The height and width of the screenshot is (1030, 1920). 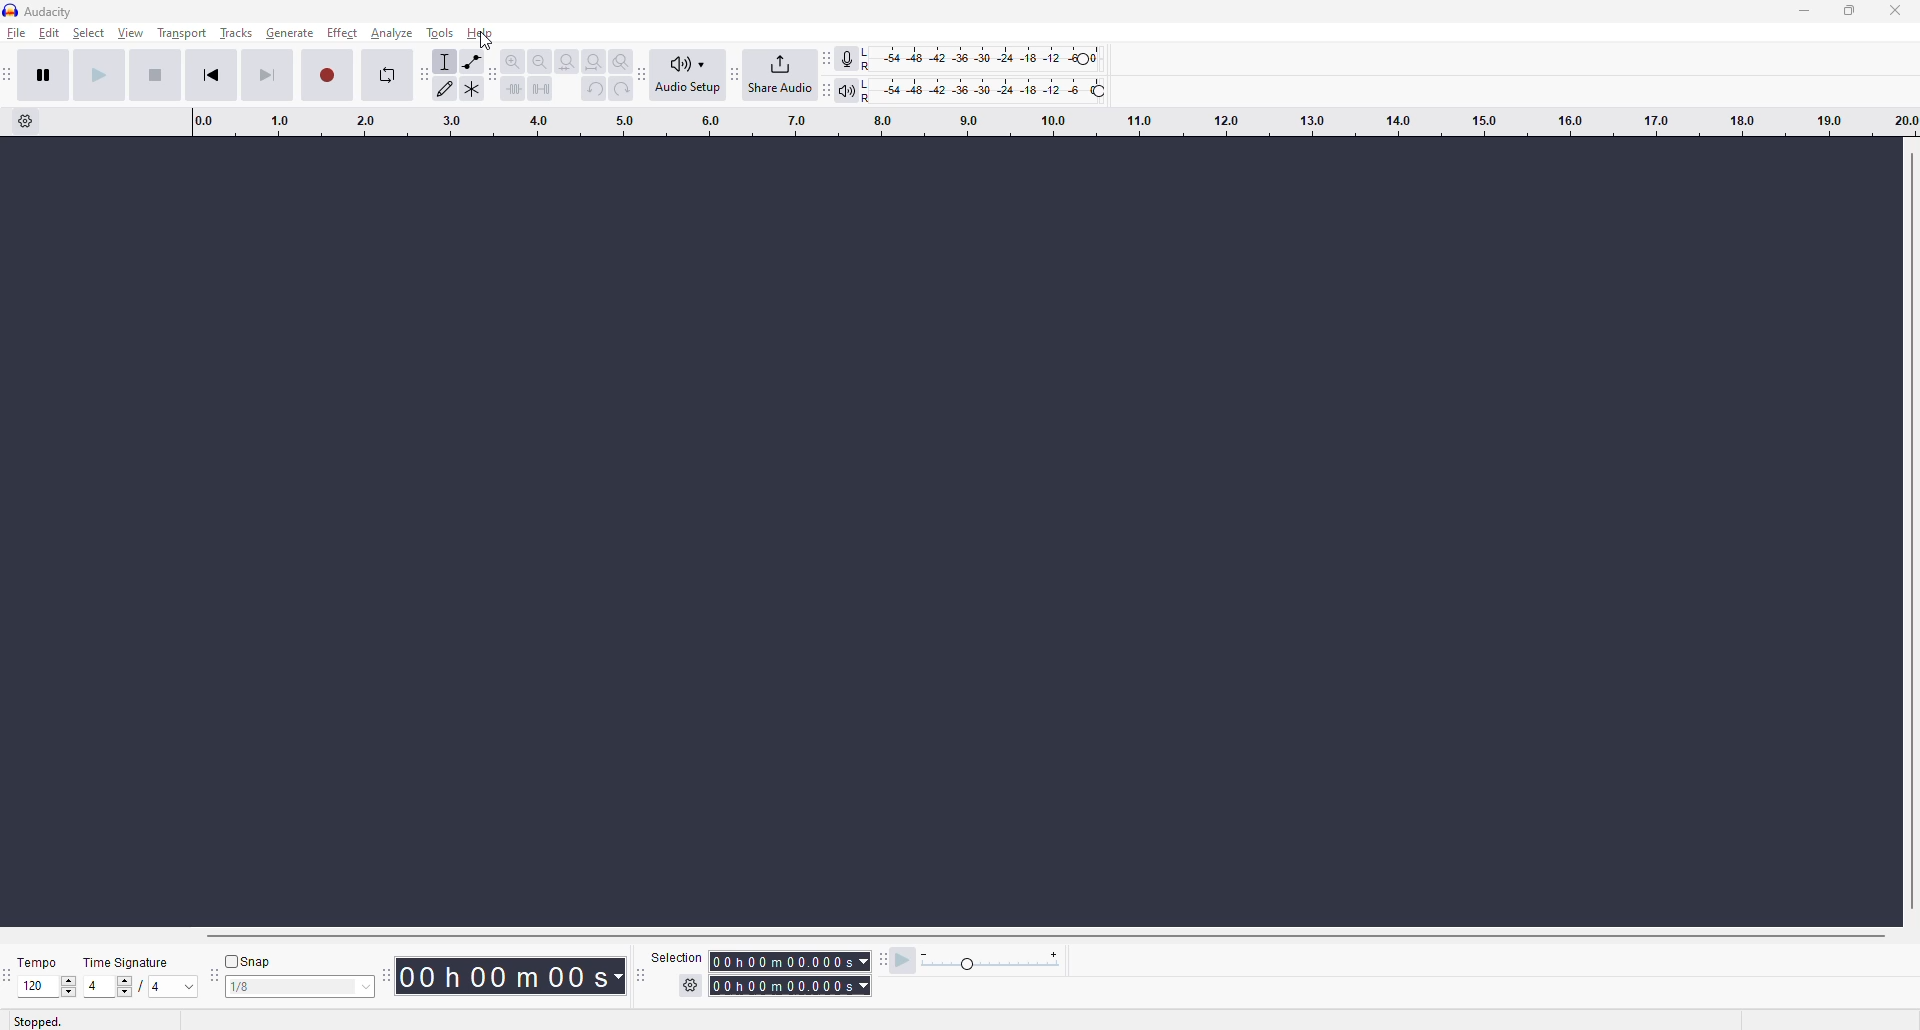 I want to click on undo, so click(x=593, y=89).